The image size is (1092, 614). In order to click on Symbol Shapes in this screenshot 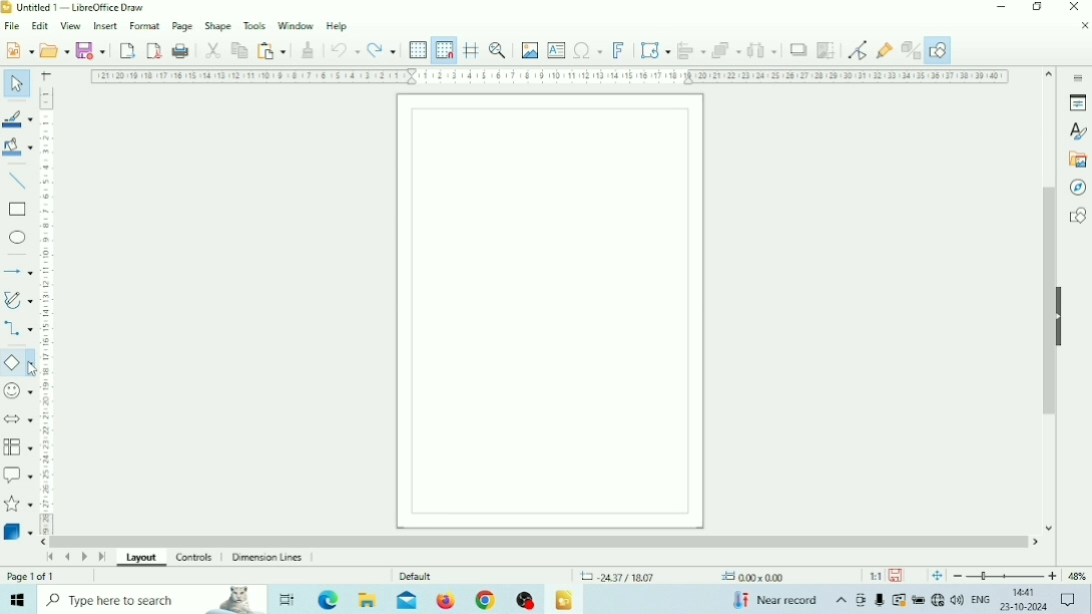, I will do `click(18, 391)`.